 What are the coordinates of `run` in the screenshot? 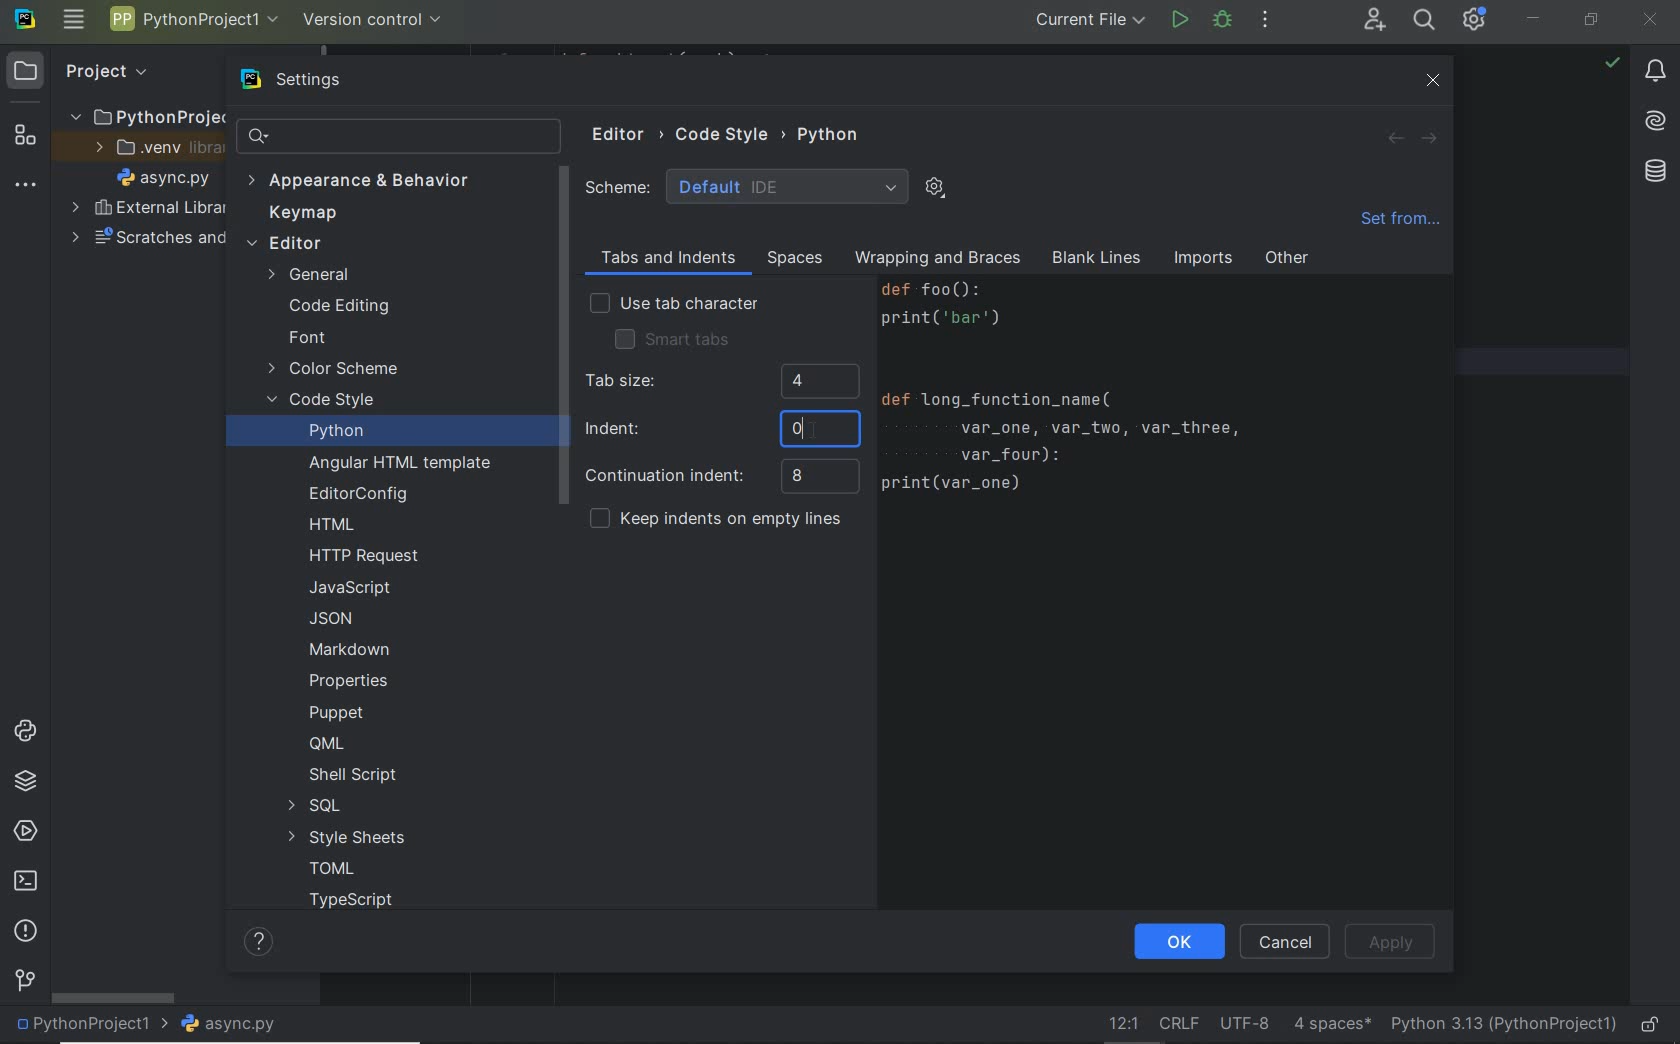 It's located at (1179, 22).